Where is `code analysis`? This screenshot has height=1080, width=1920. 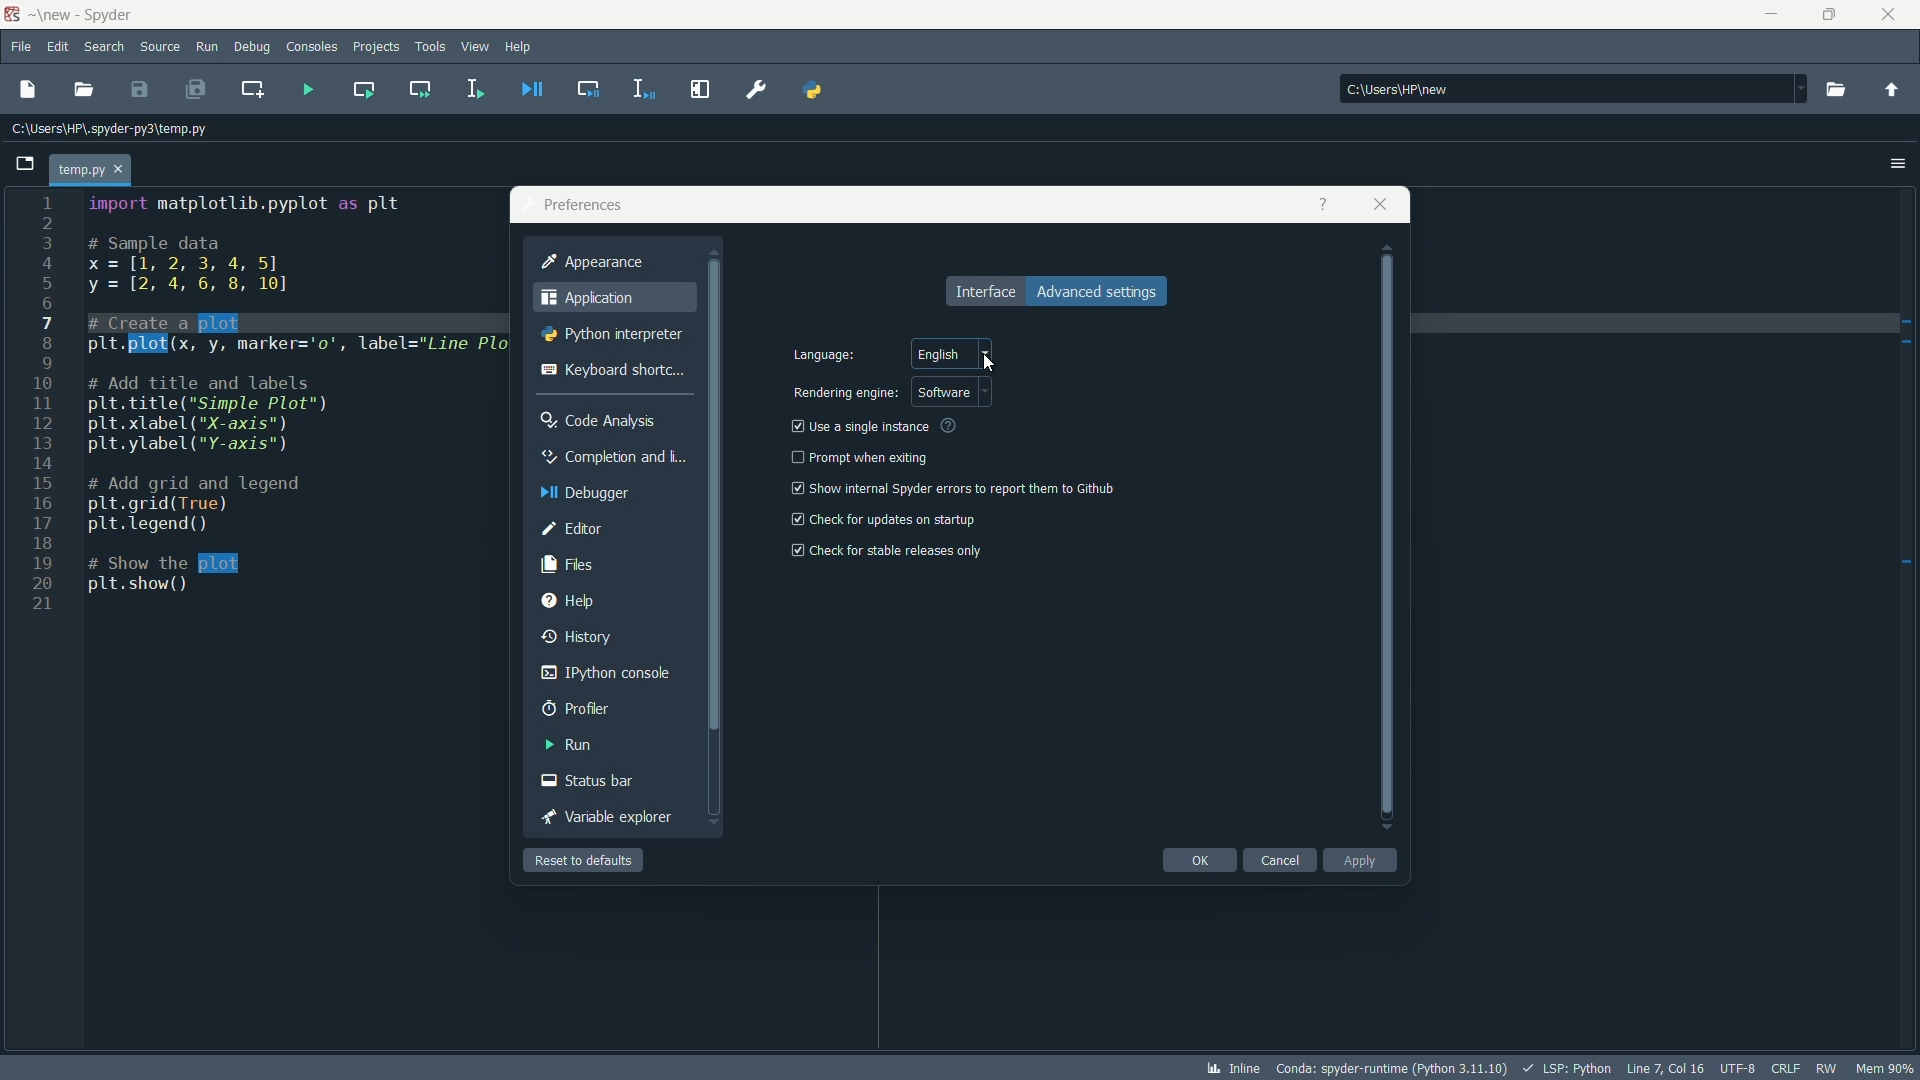
code analysis is located at coordinates (601, 422).